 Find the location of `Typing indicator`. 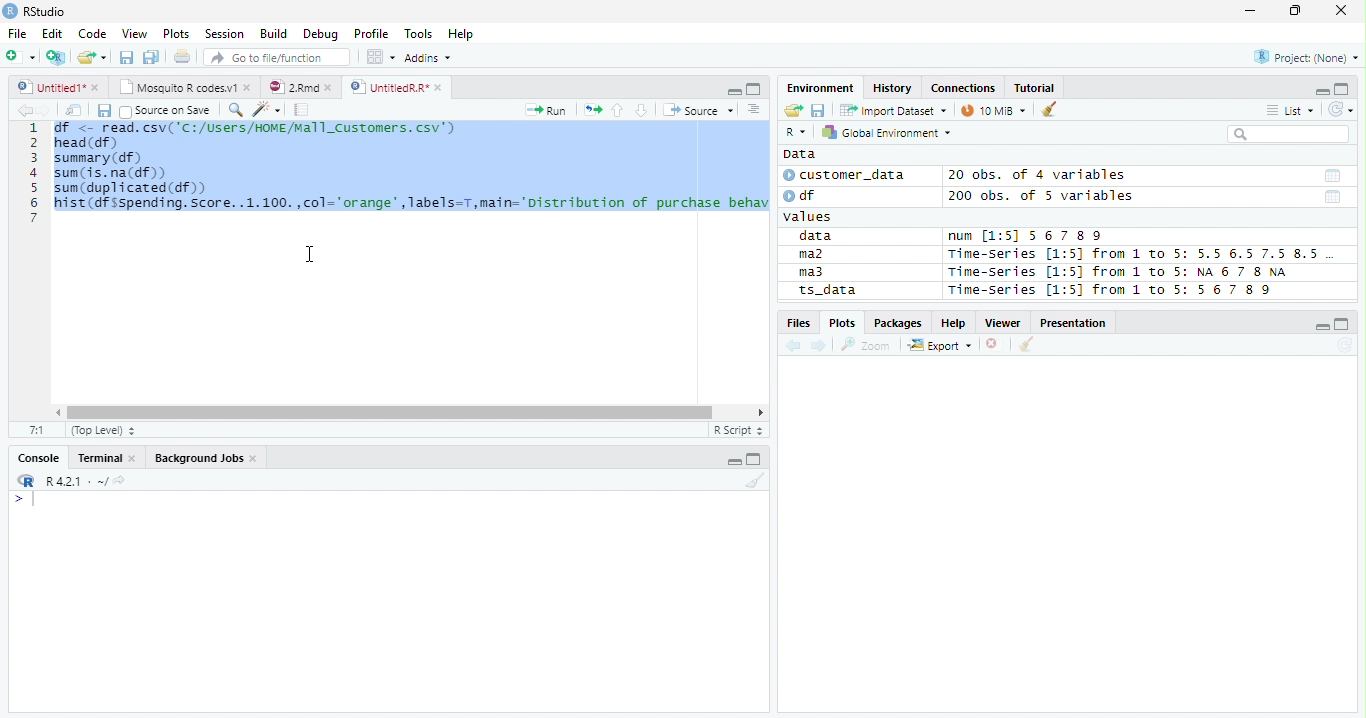

Typing indicator is located at coordinates (33, 500).